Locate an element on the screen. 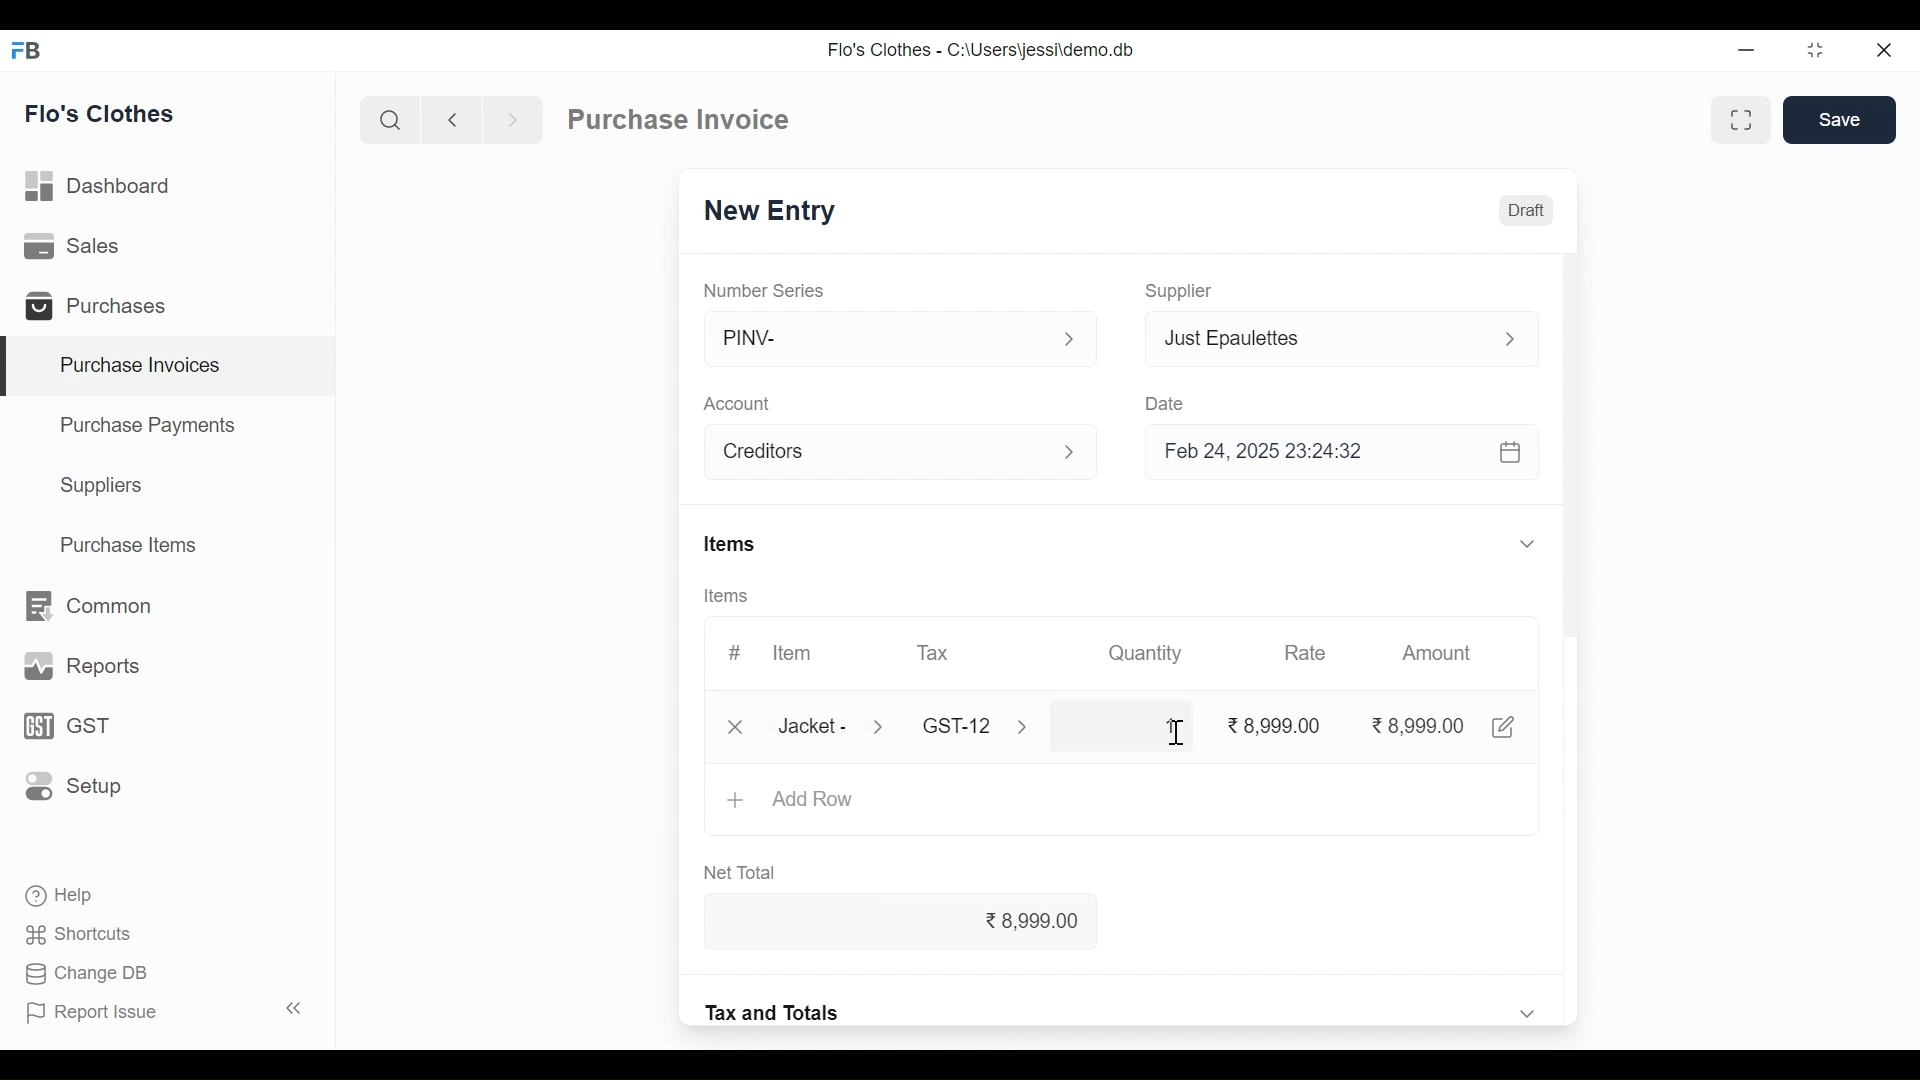 The height and width of the screenshot is (1080, 1920). Sales is located at coordinates (81, 248).